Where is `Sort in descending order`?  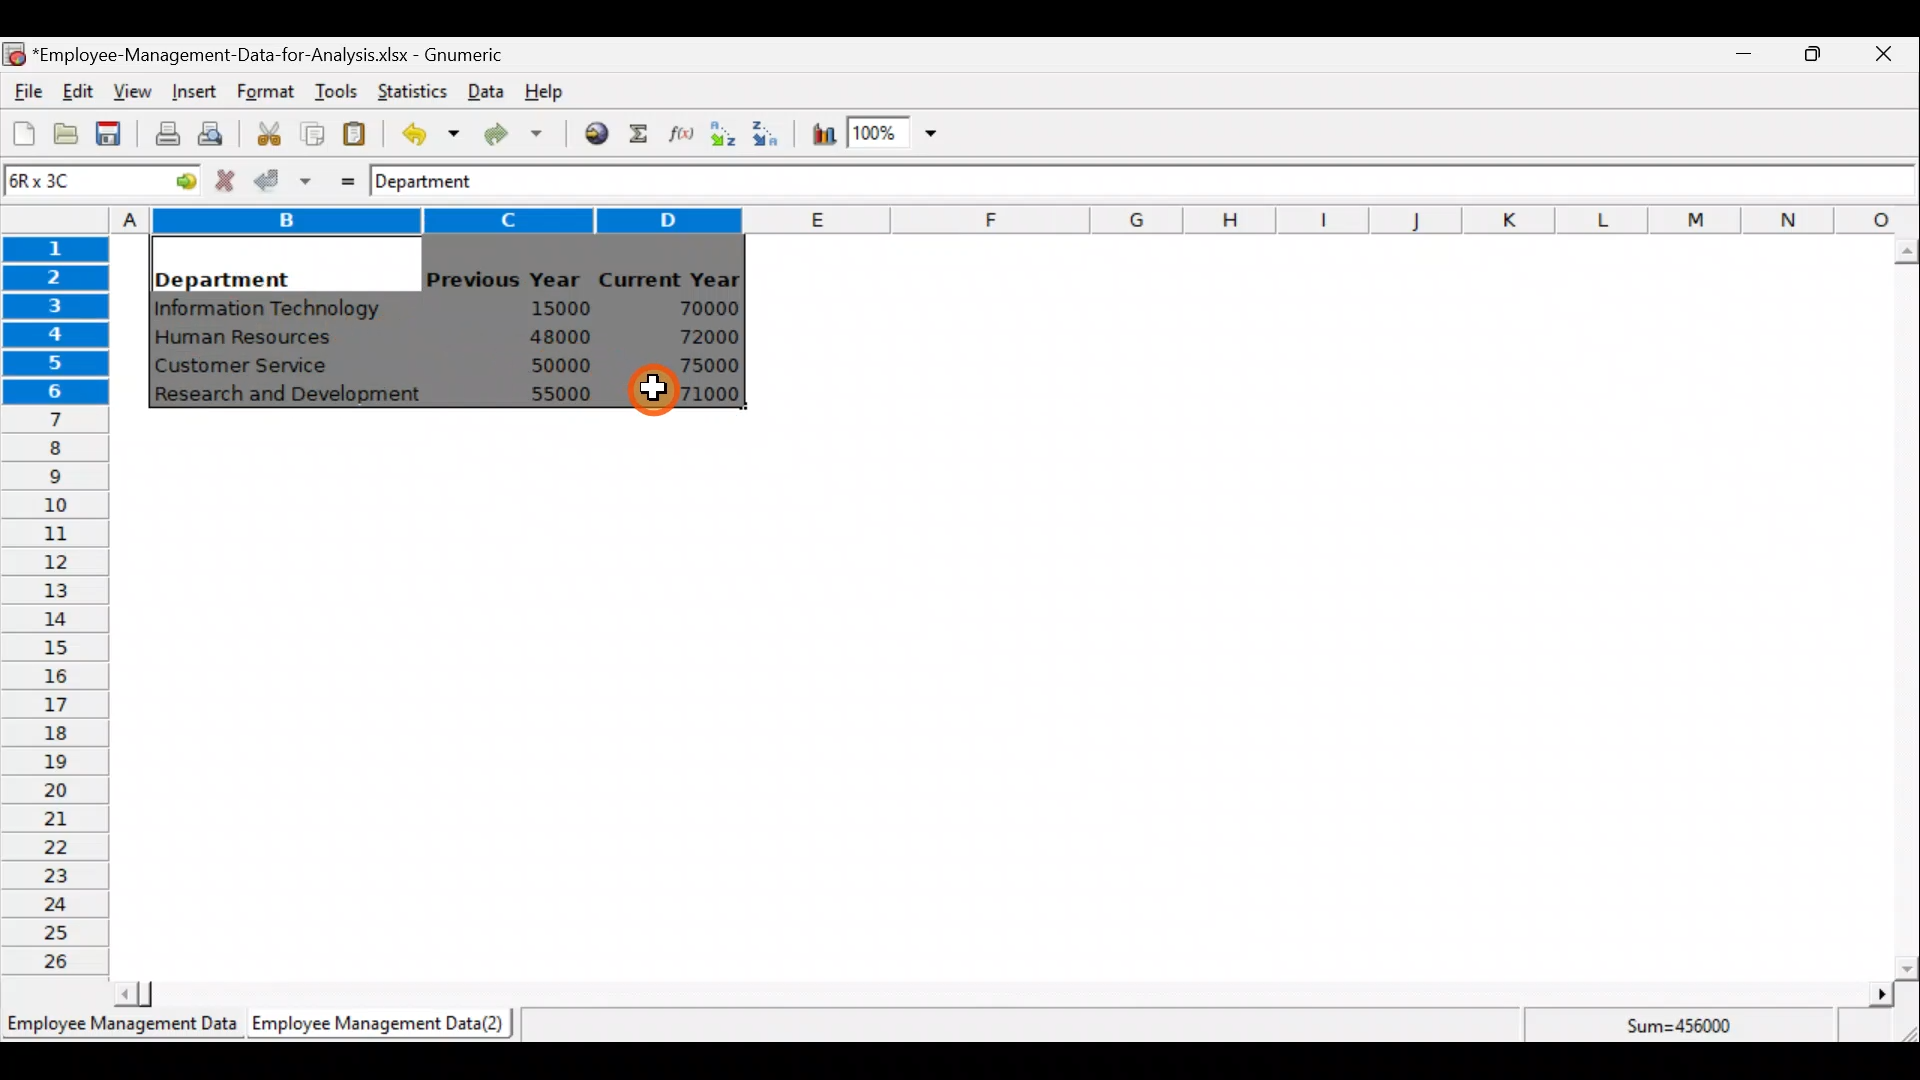 Sort in descending order is located at coordinates (767, 132).